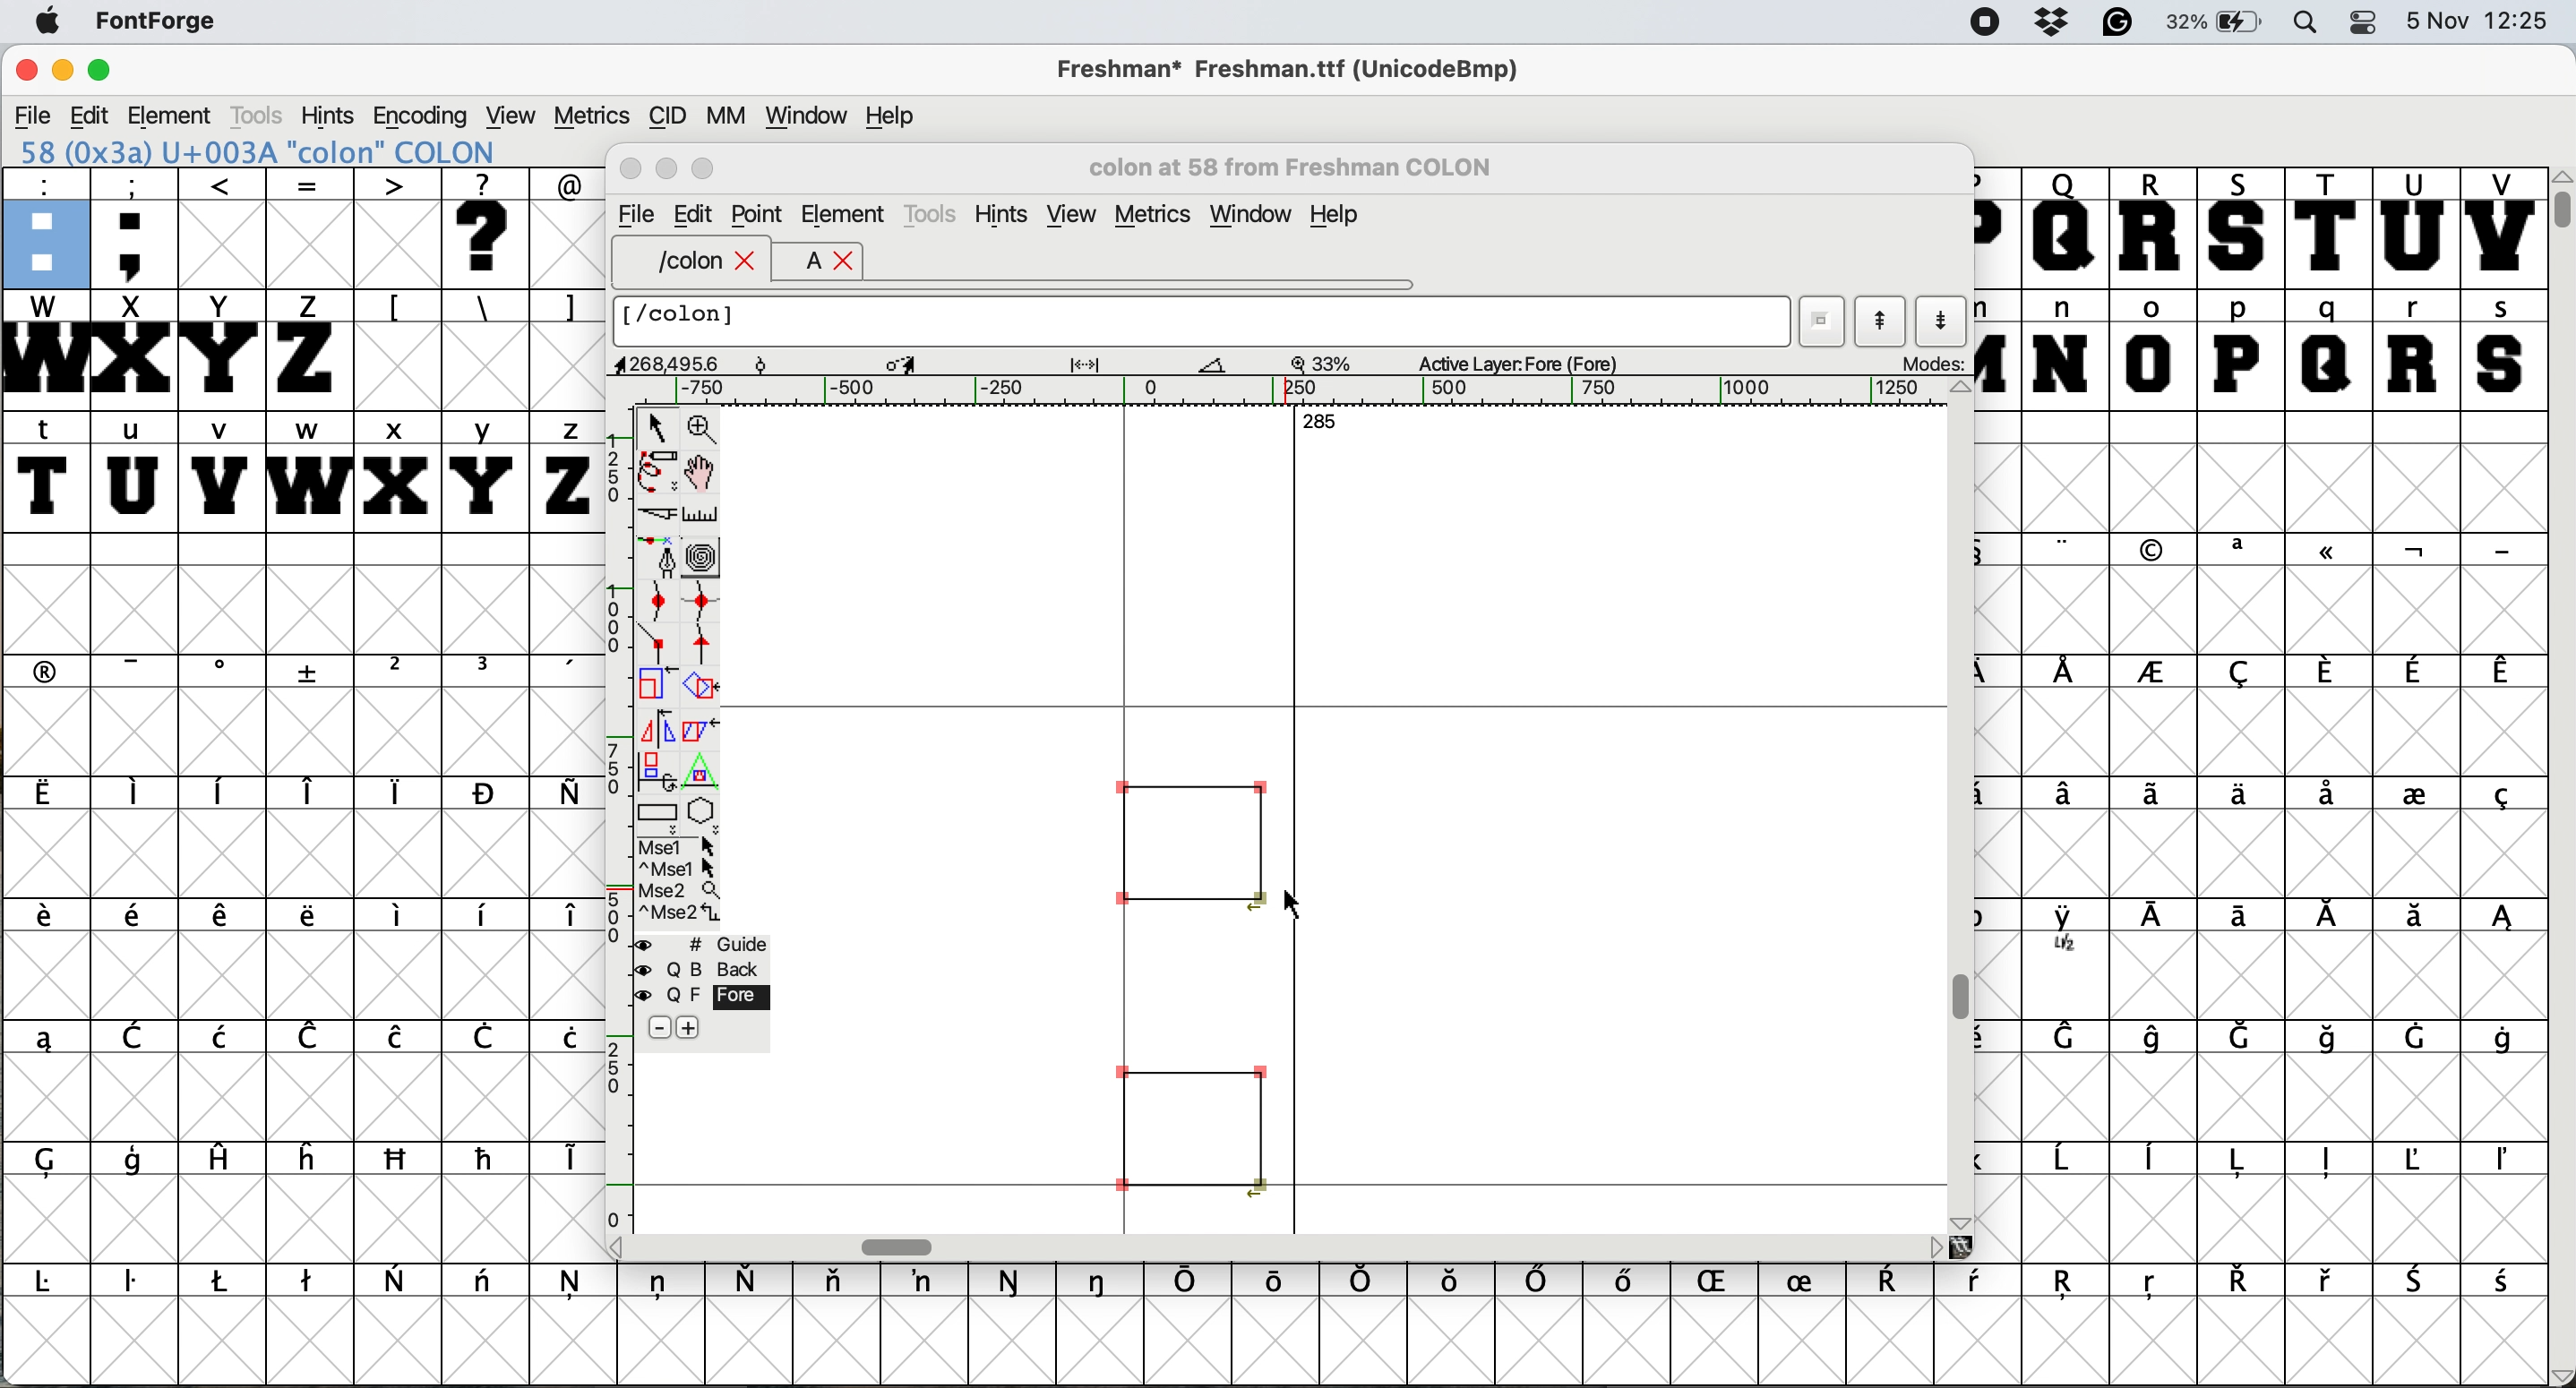 This screenshot has width=2576, height=1388. I want to click on symbol, so click(928, 1281).